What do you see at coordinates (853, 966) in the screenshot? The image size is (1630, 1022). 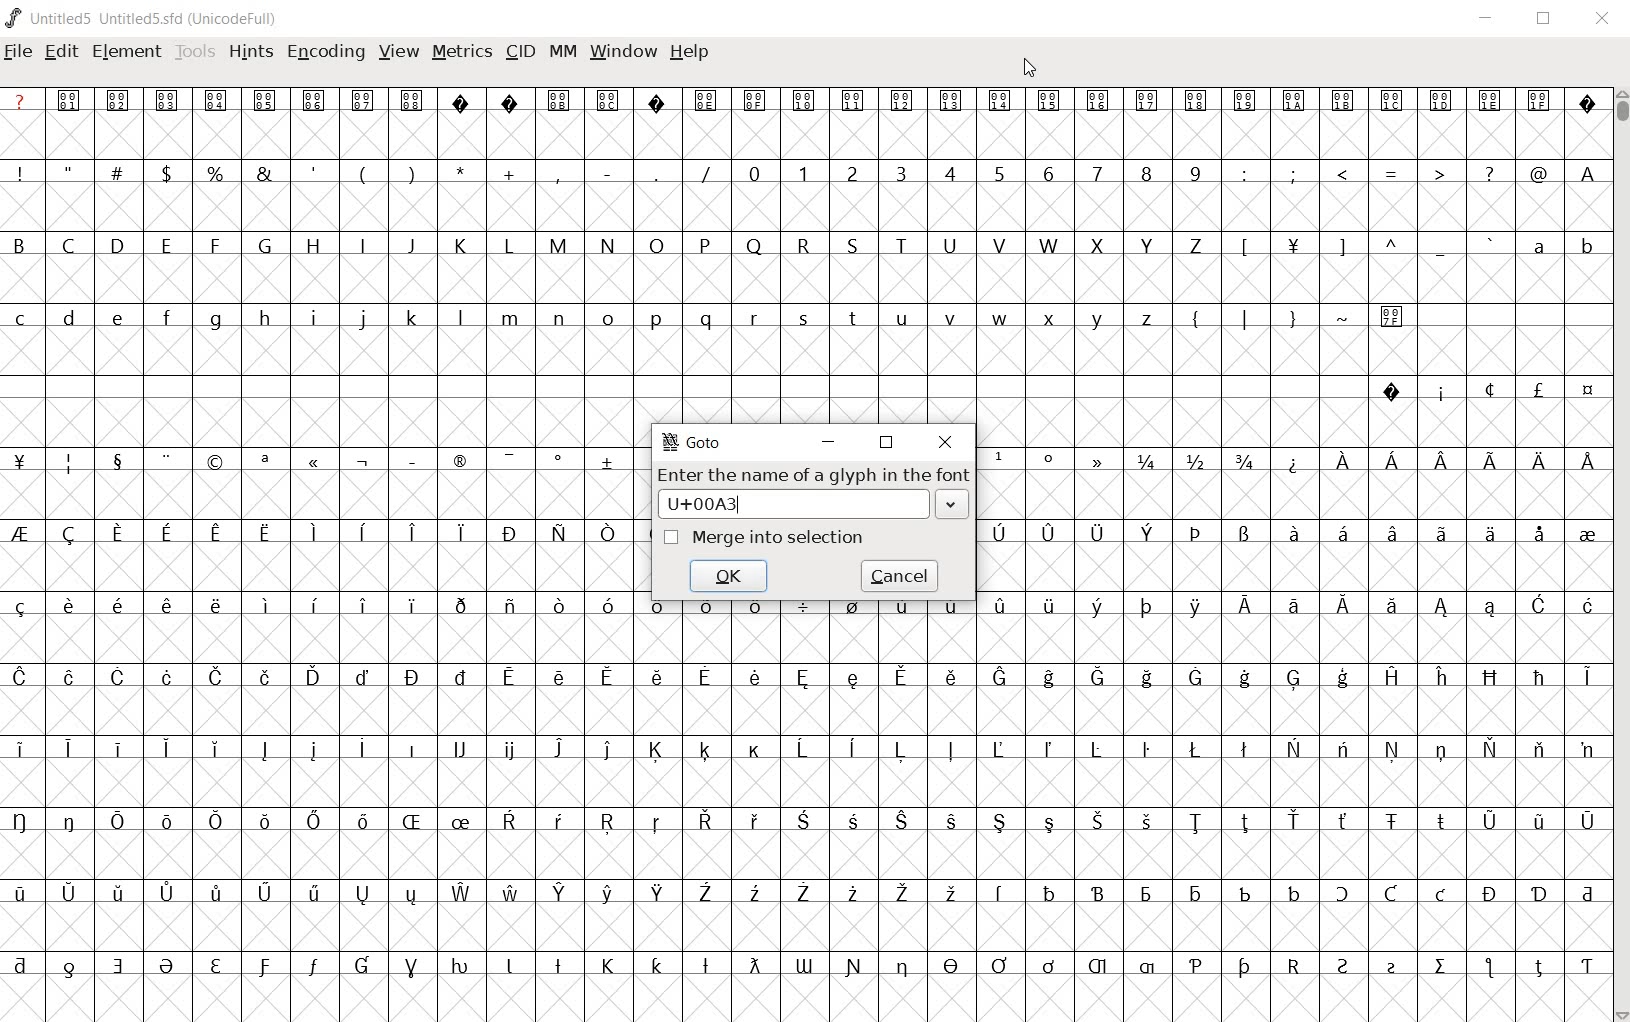 I see `Symbol` at bounding box center [853, 966].